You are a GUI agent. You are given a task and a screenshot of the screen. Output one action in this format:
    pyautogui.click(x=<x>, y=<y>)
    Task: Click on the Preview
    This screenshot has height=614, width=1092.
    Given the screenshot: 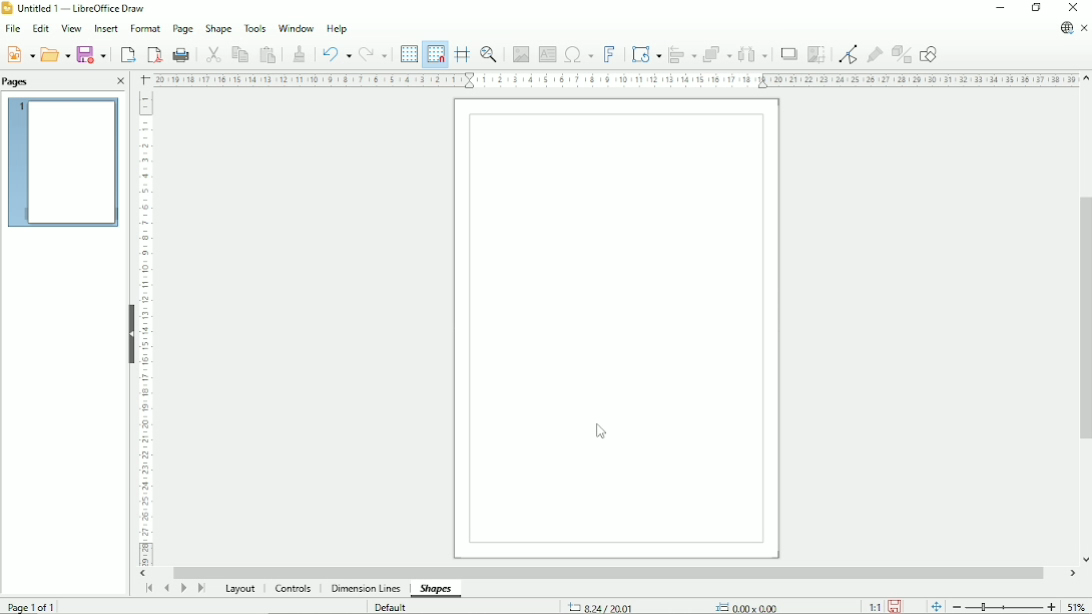 What is the action you would take?
    pyautogui.click(x=62, y=164)
    